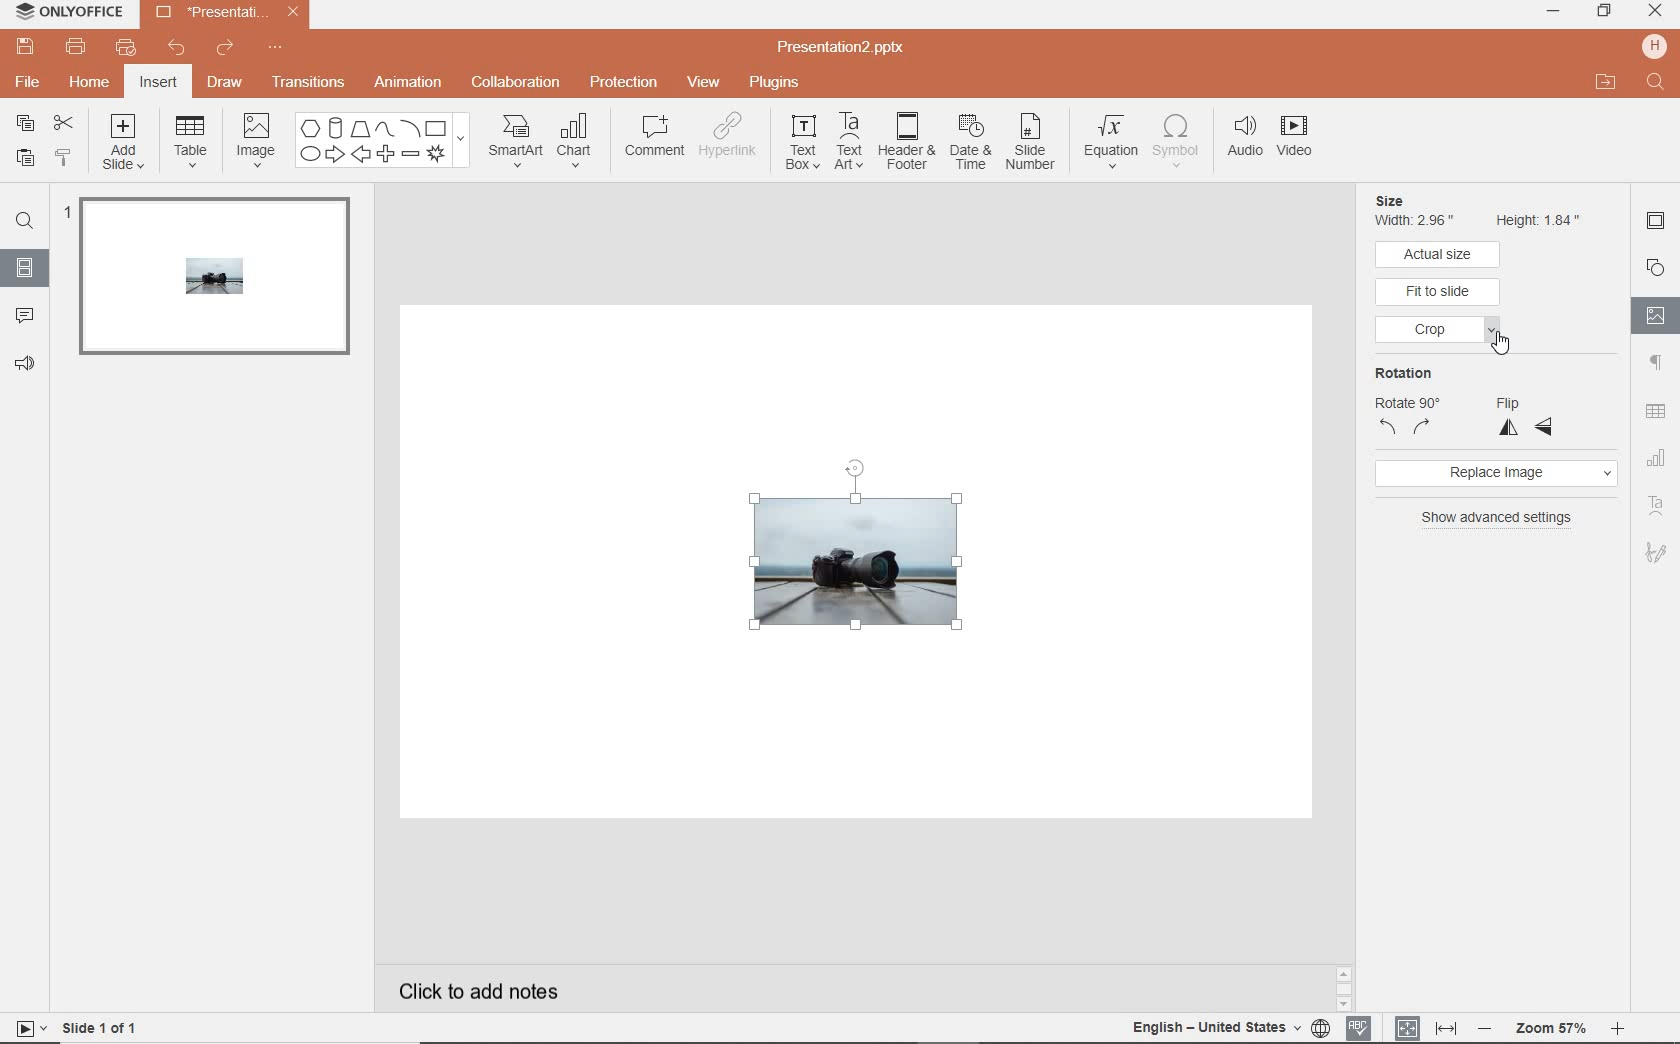 Image resolution: width=1680 pixels, height=1044 pixels. What do you see at coordinates (517, 84) in the screenshot?
I see `collaboration` at bounding box center [517, 84].